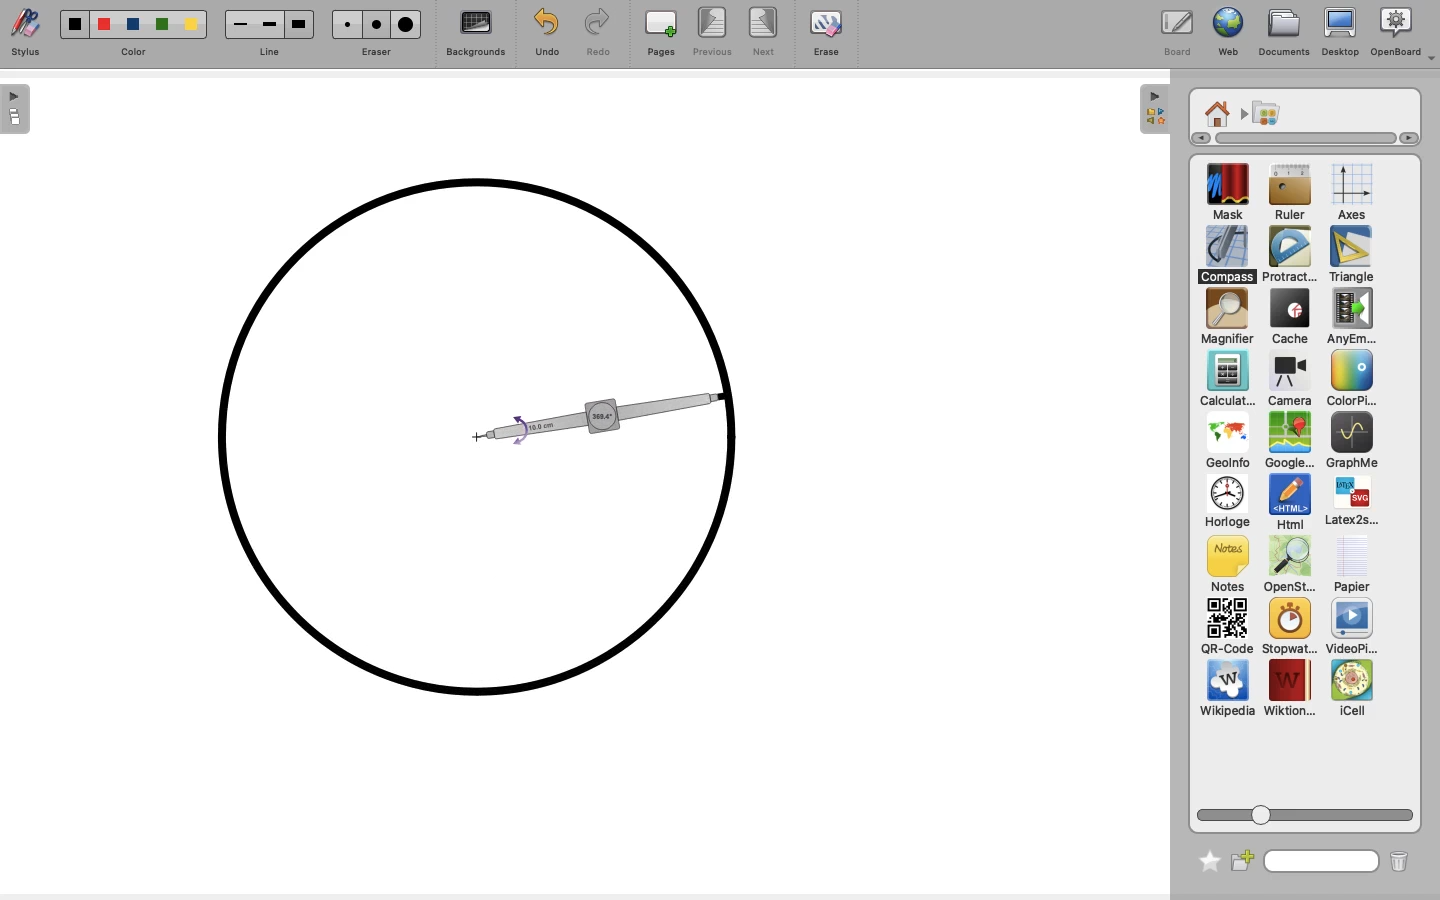 This screenshot has height=900, width=1440. Describe the element at coordinates (407, 25) in the screenshot. I see `eraser3` at that location.